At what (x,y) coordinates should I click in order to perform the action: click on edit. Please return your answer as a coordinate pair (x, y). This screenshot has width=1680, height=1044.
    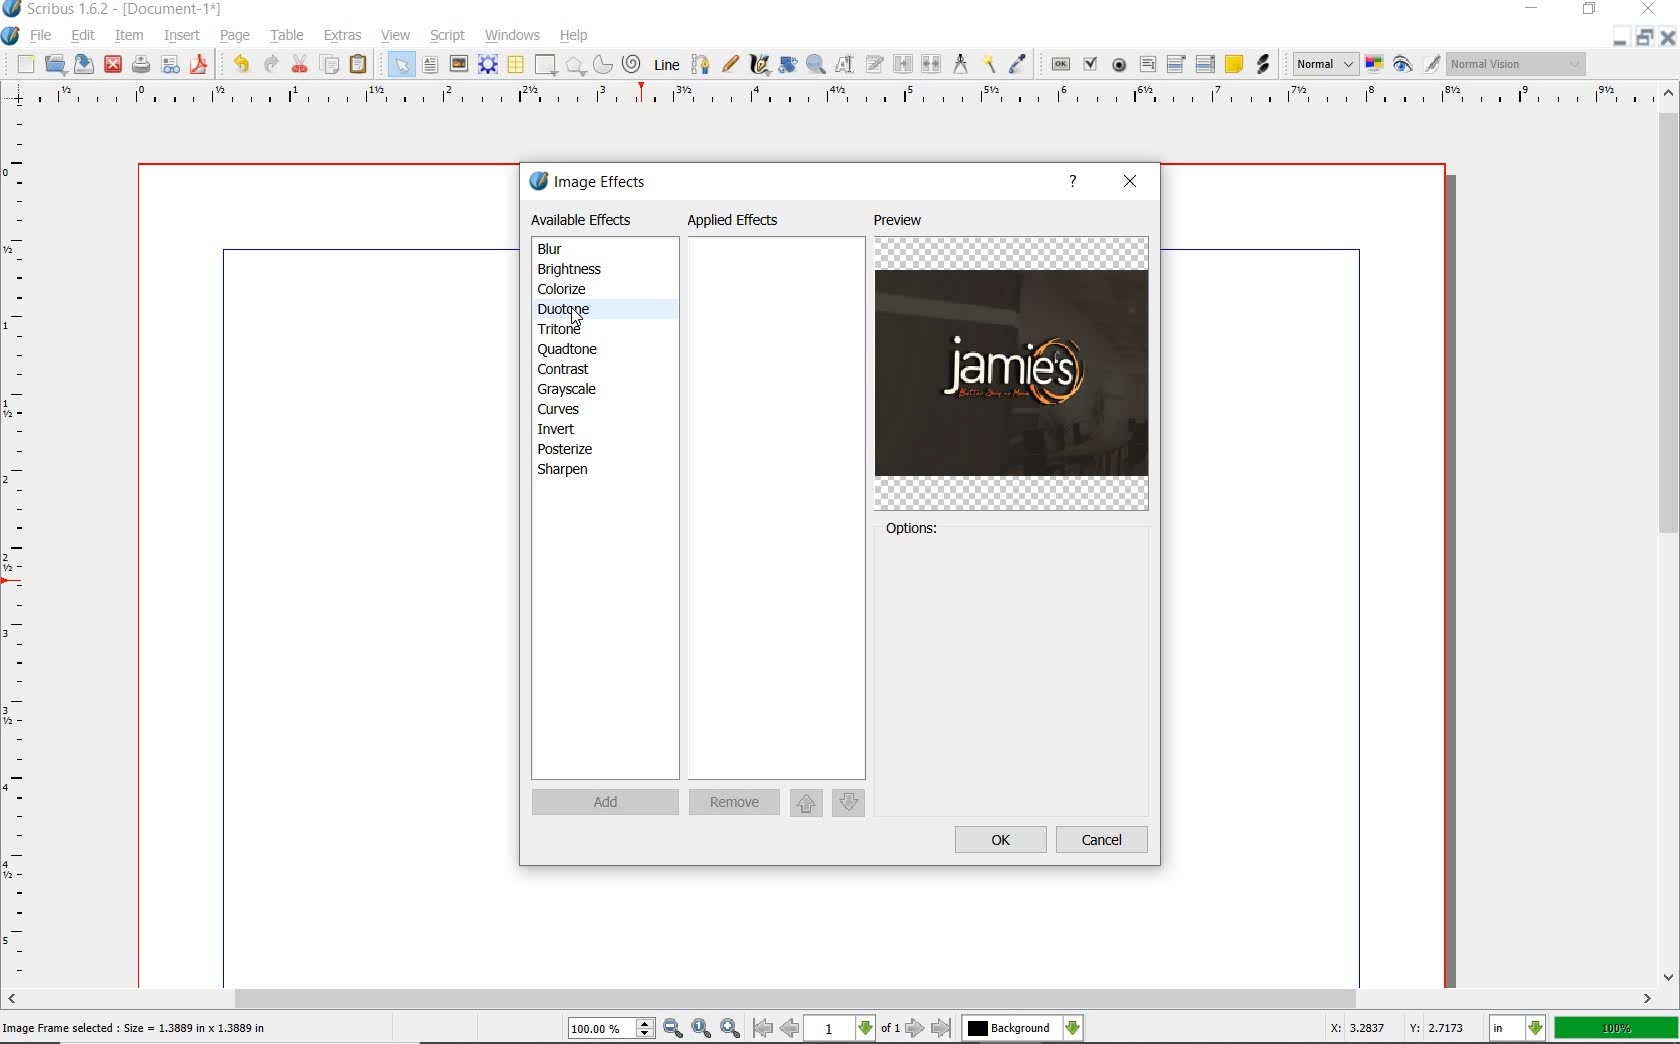
    Looking at the image, I should click on (82, 37).